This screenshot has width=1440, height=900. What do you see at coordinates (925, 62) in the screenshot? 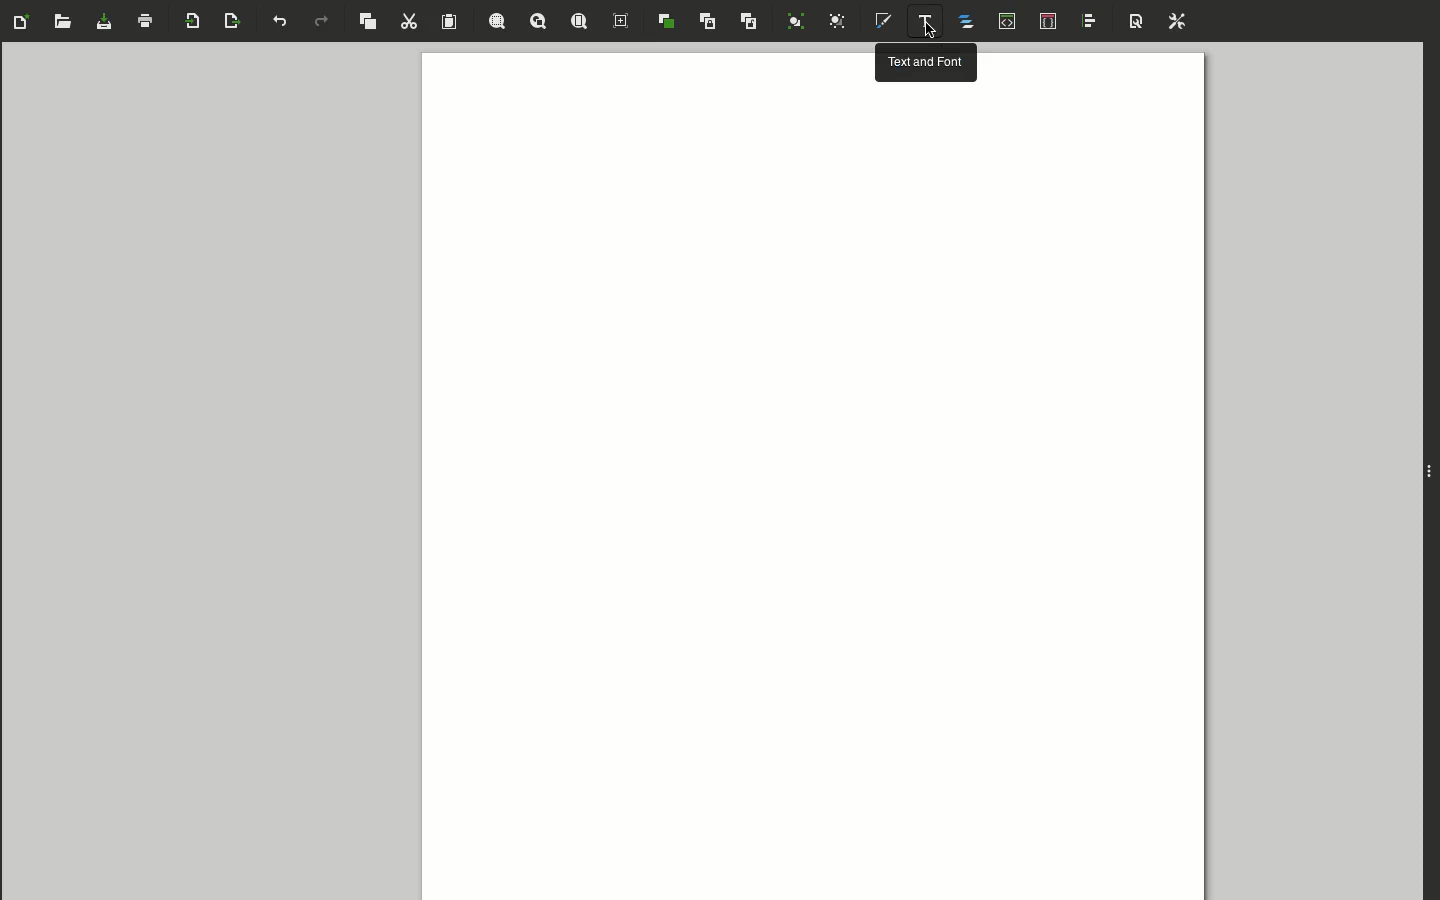
I see `Text and Font` at bounding box center [925, 62].